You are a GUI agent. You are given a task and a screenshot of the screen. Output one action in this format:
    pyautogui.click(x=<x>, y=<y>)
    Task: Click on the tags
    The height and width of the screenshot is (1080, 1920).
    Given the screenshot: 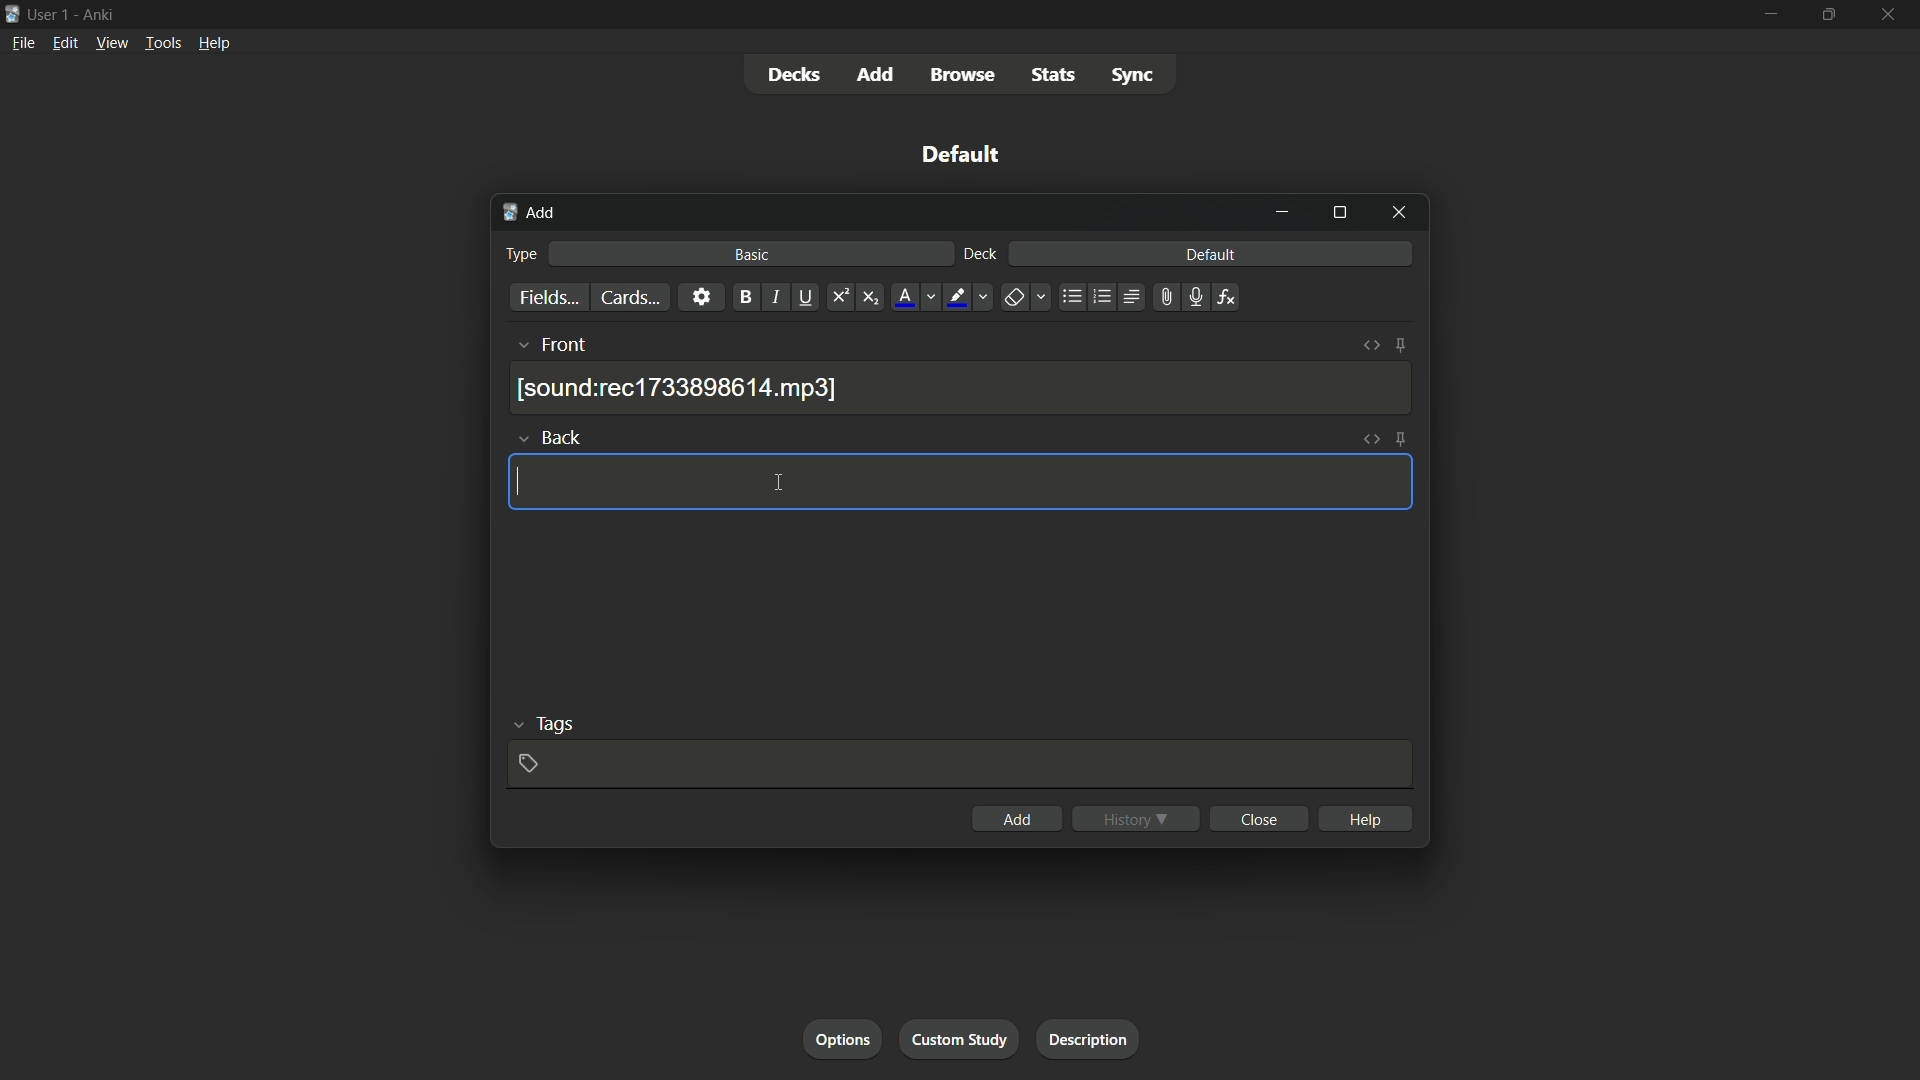 What is the action you would take?
    pyautogui.click(x=554, y=726)
    